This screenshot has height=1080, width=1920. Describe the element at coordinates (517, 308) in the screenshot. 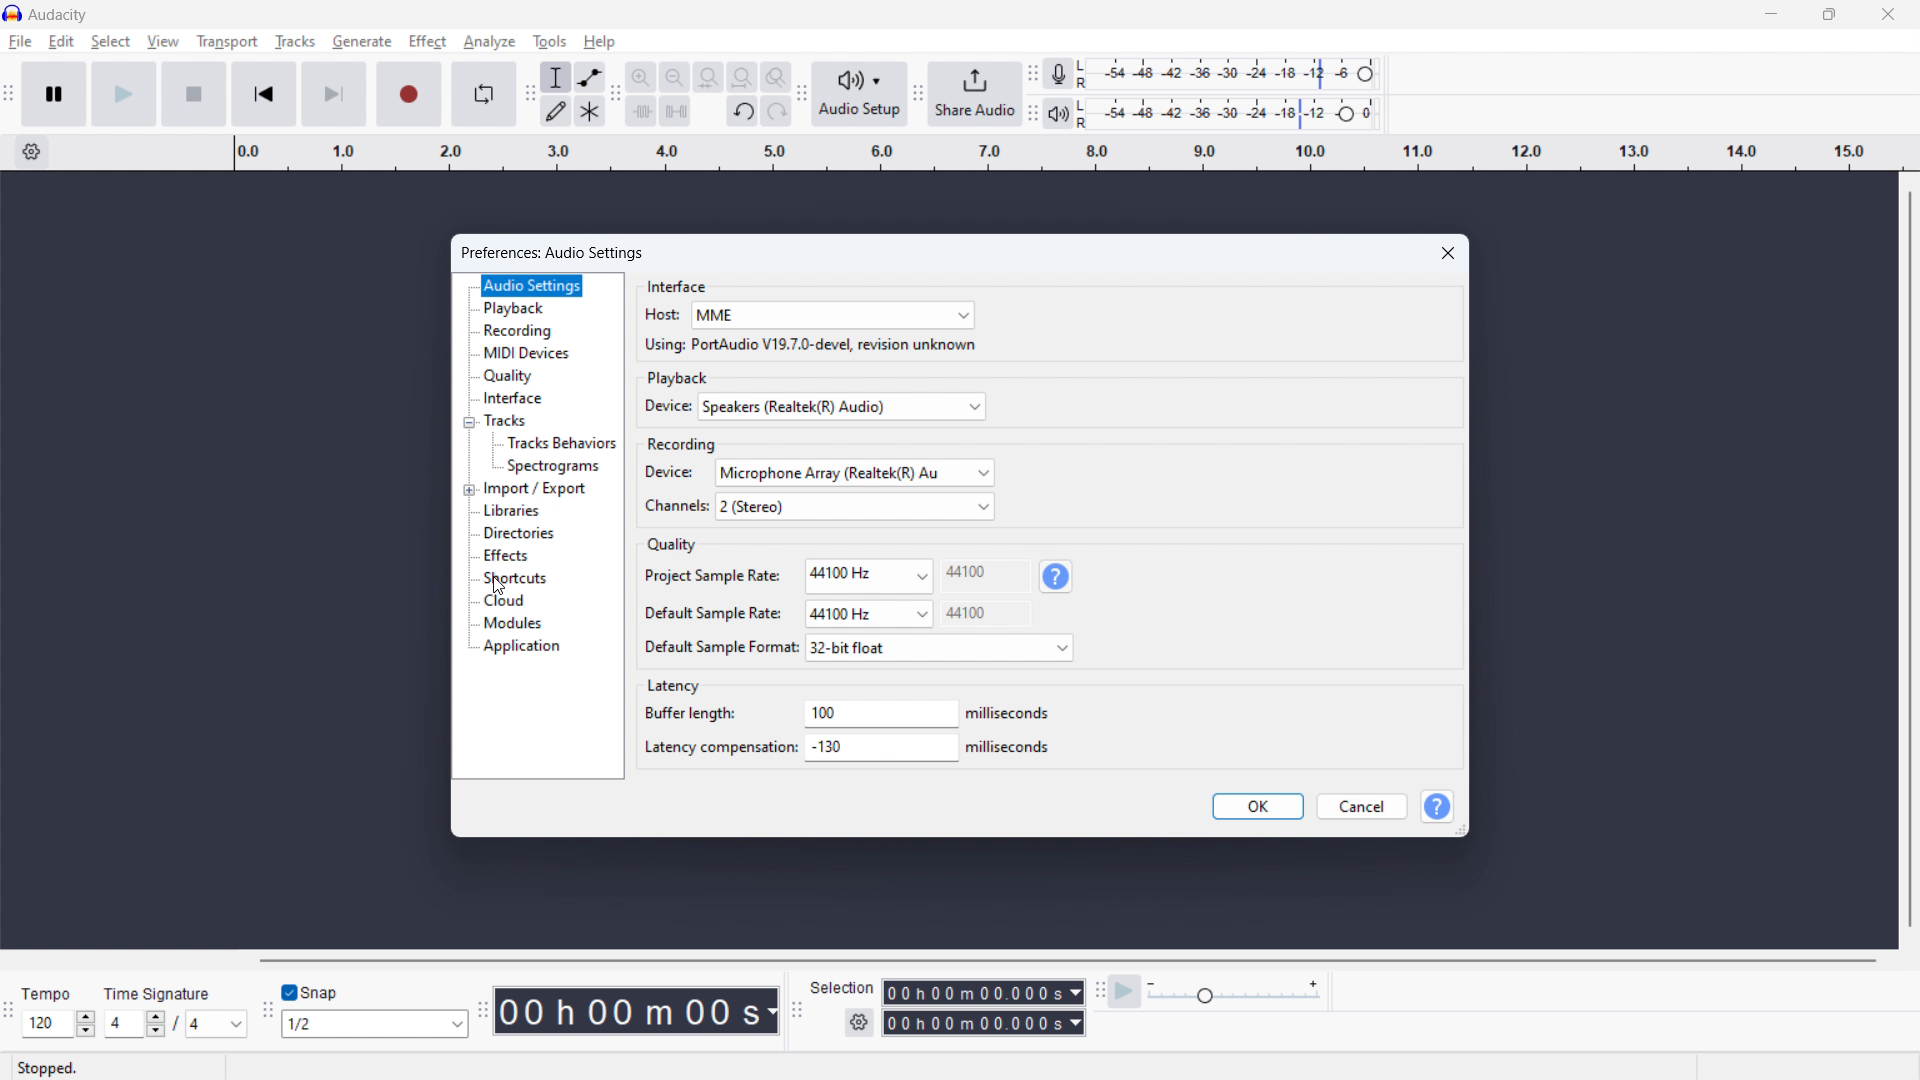

I see `playback` at that location.